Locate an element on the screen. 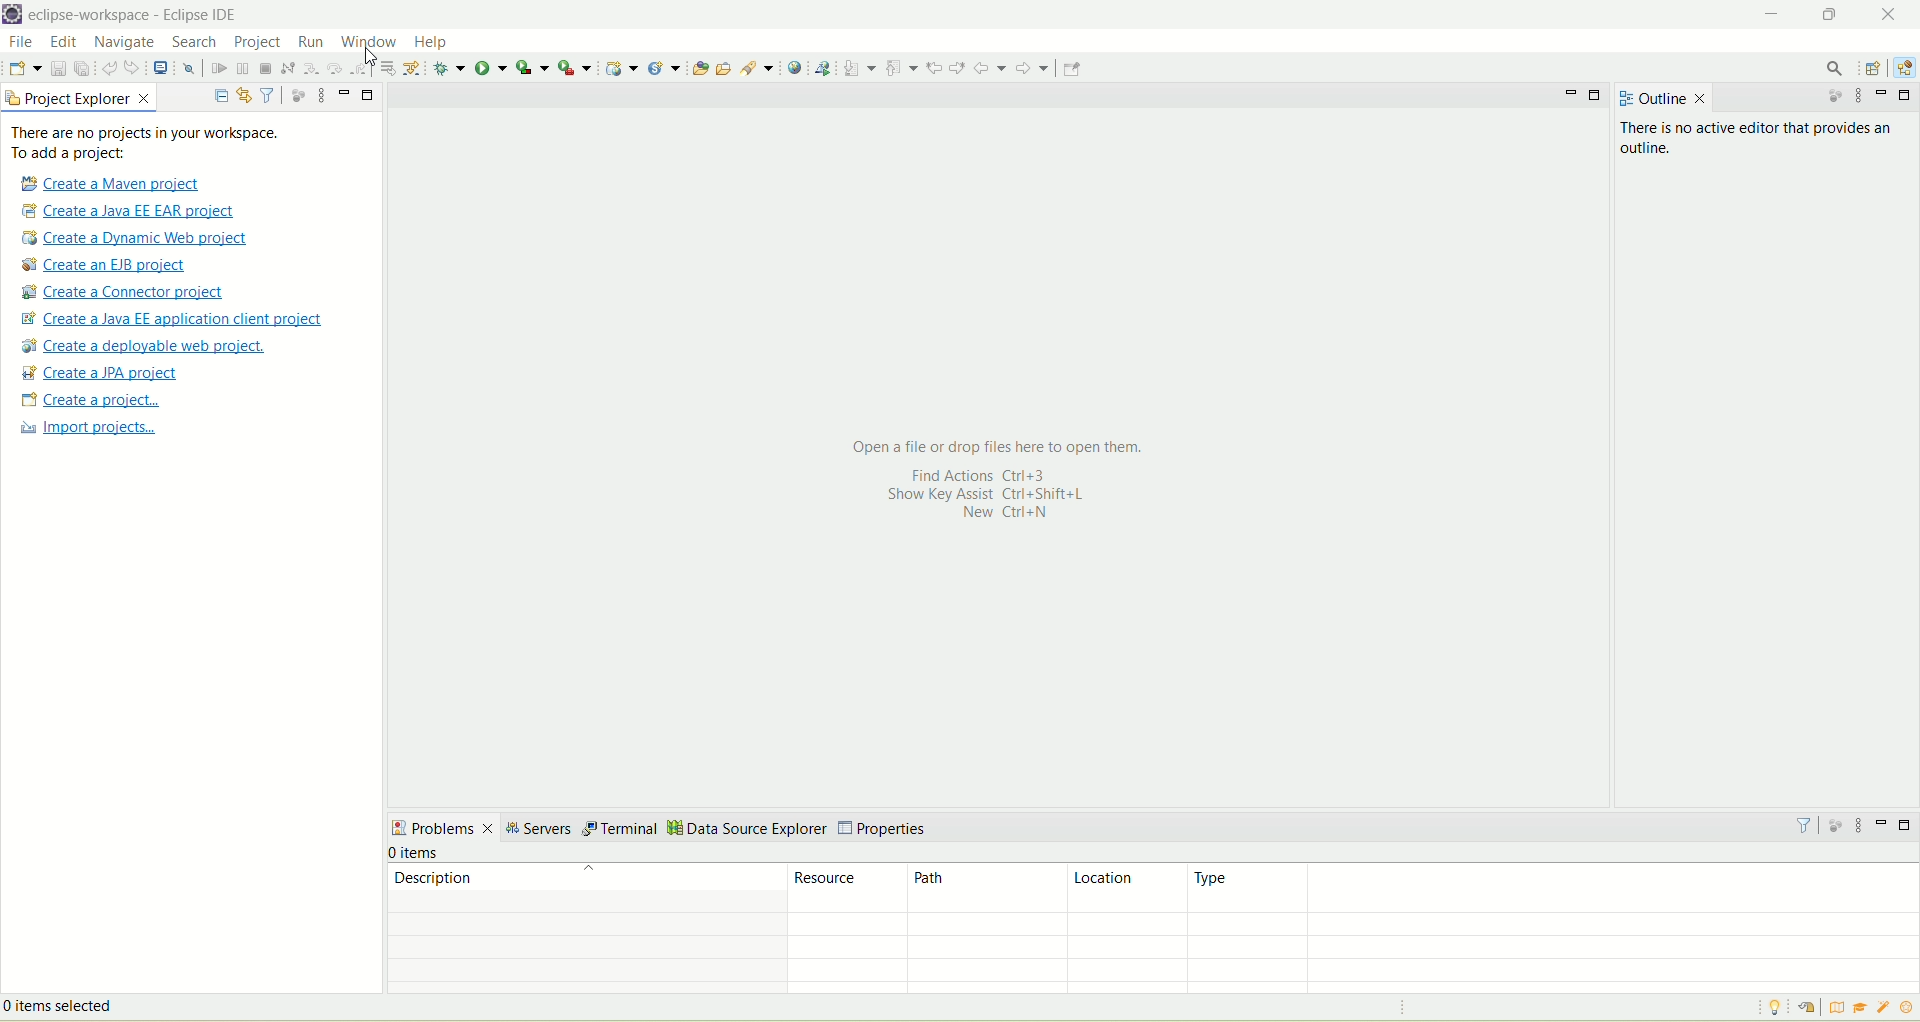 Image resolution: width=1920 pixels, height=1022 pixels. Java EE is located at coordinates (1904, 68).